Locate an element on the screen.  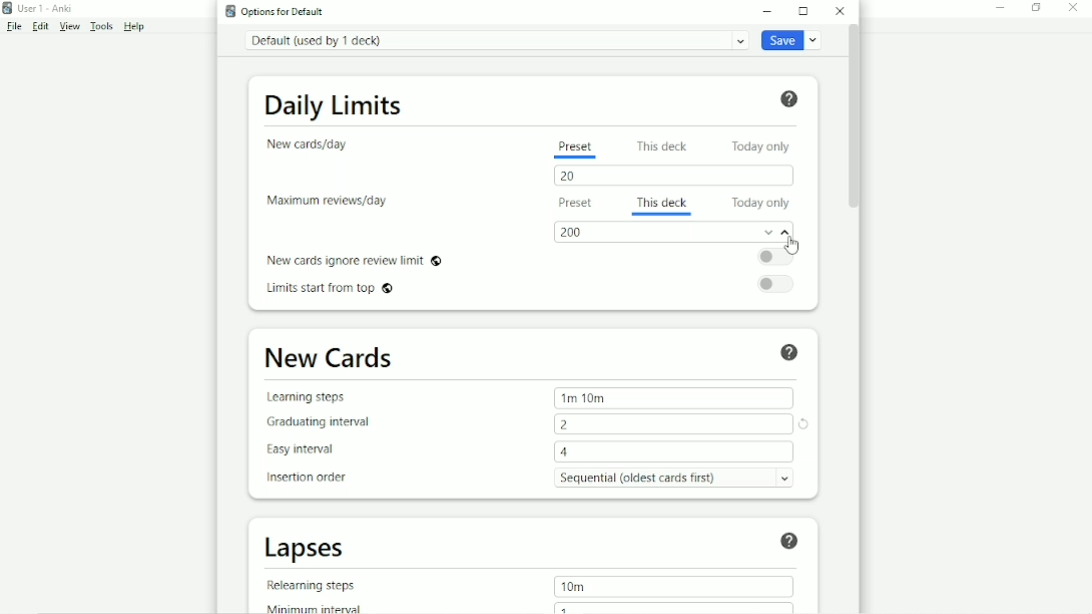
Restore down is located at coordinates (1035, 7).